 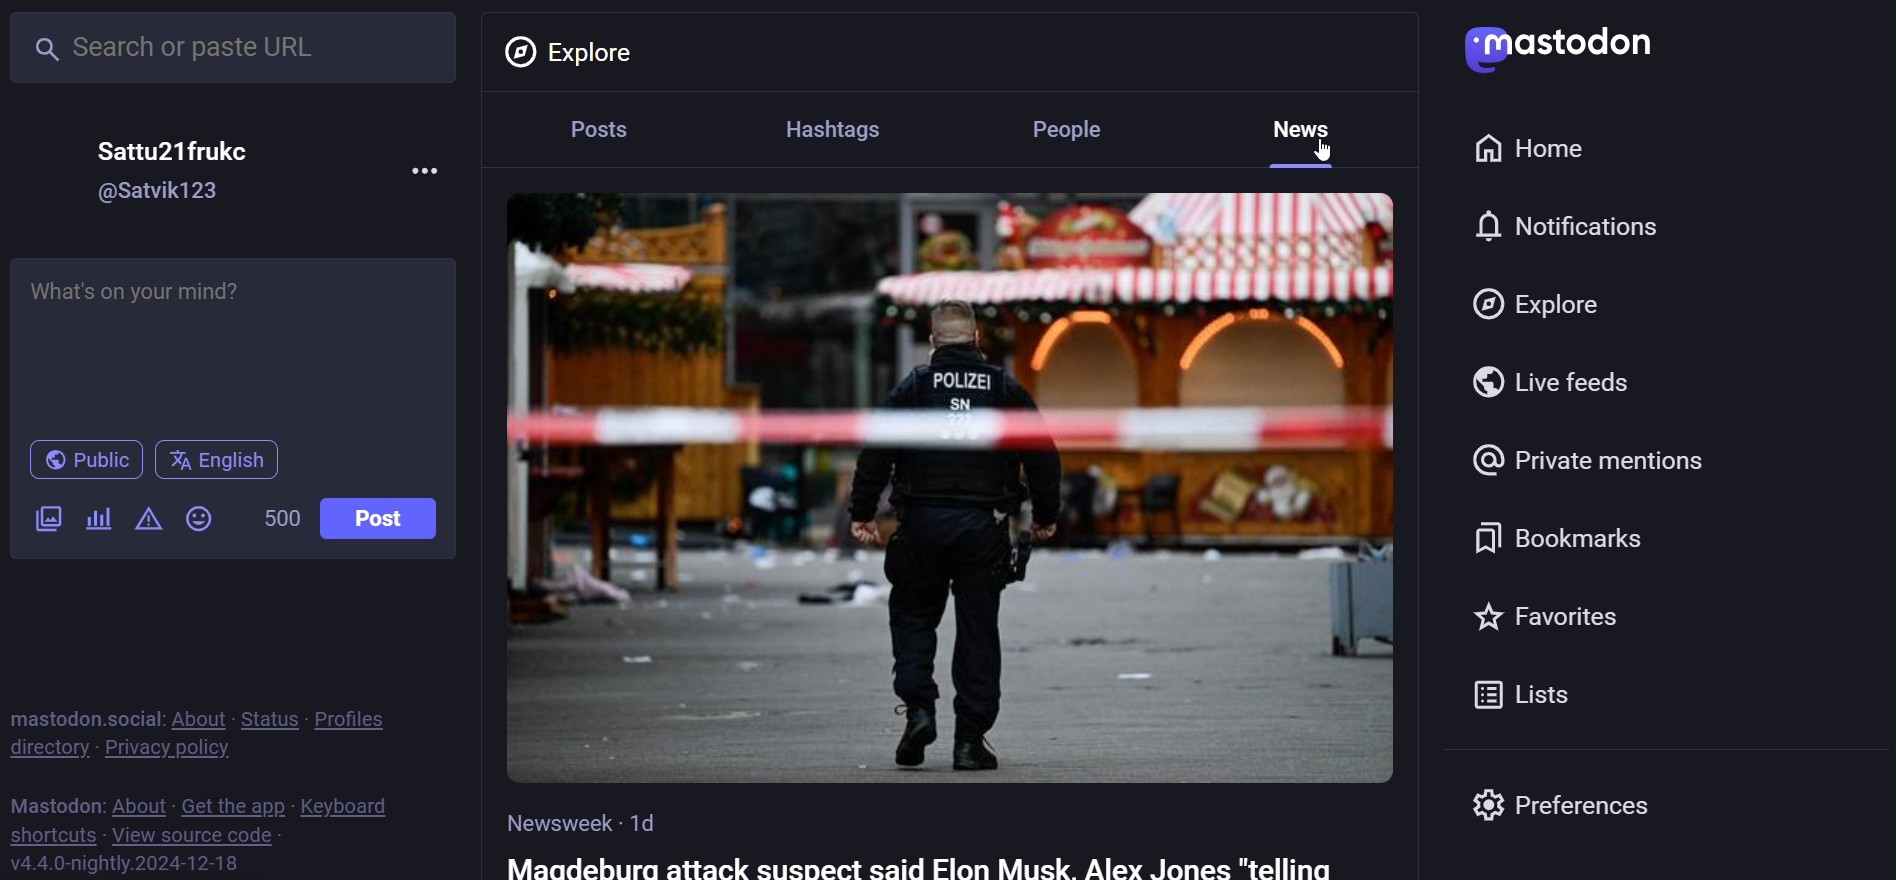 I want to click on more, so click(x=428, y=170).